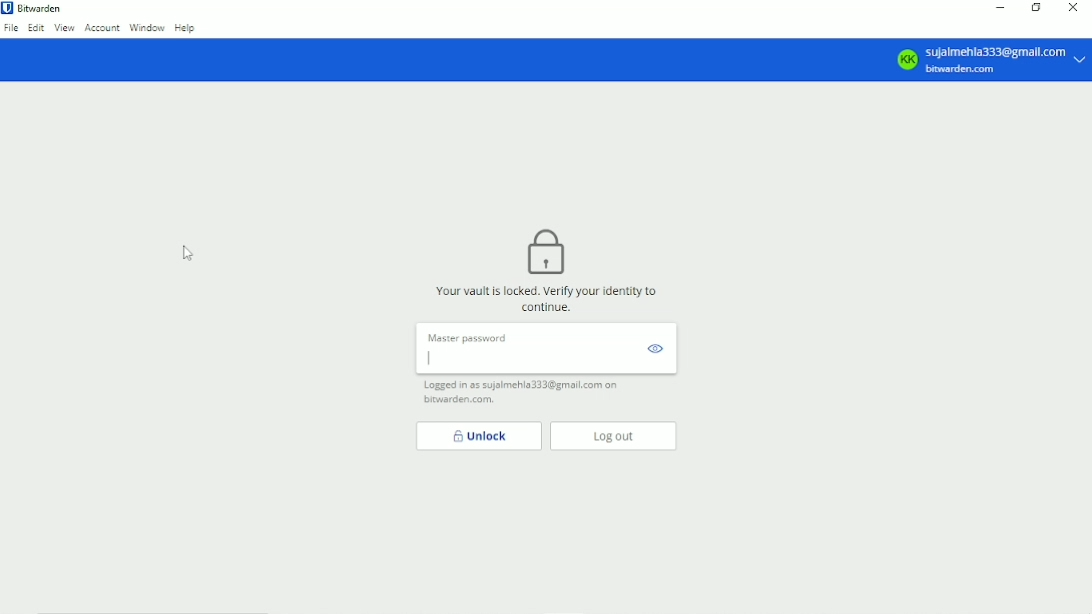 The height and width of the screenshot is (614, 1092). What do you see at coordinates (1036, 8) in the screenshot?
I see `Restore down` at bounding box center [1036, 8].